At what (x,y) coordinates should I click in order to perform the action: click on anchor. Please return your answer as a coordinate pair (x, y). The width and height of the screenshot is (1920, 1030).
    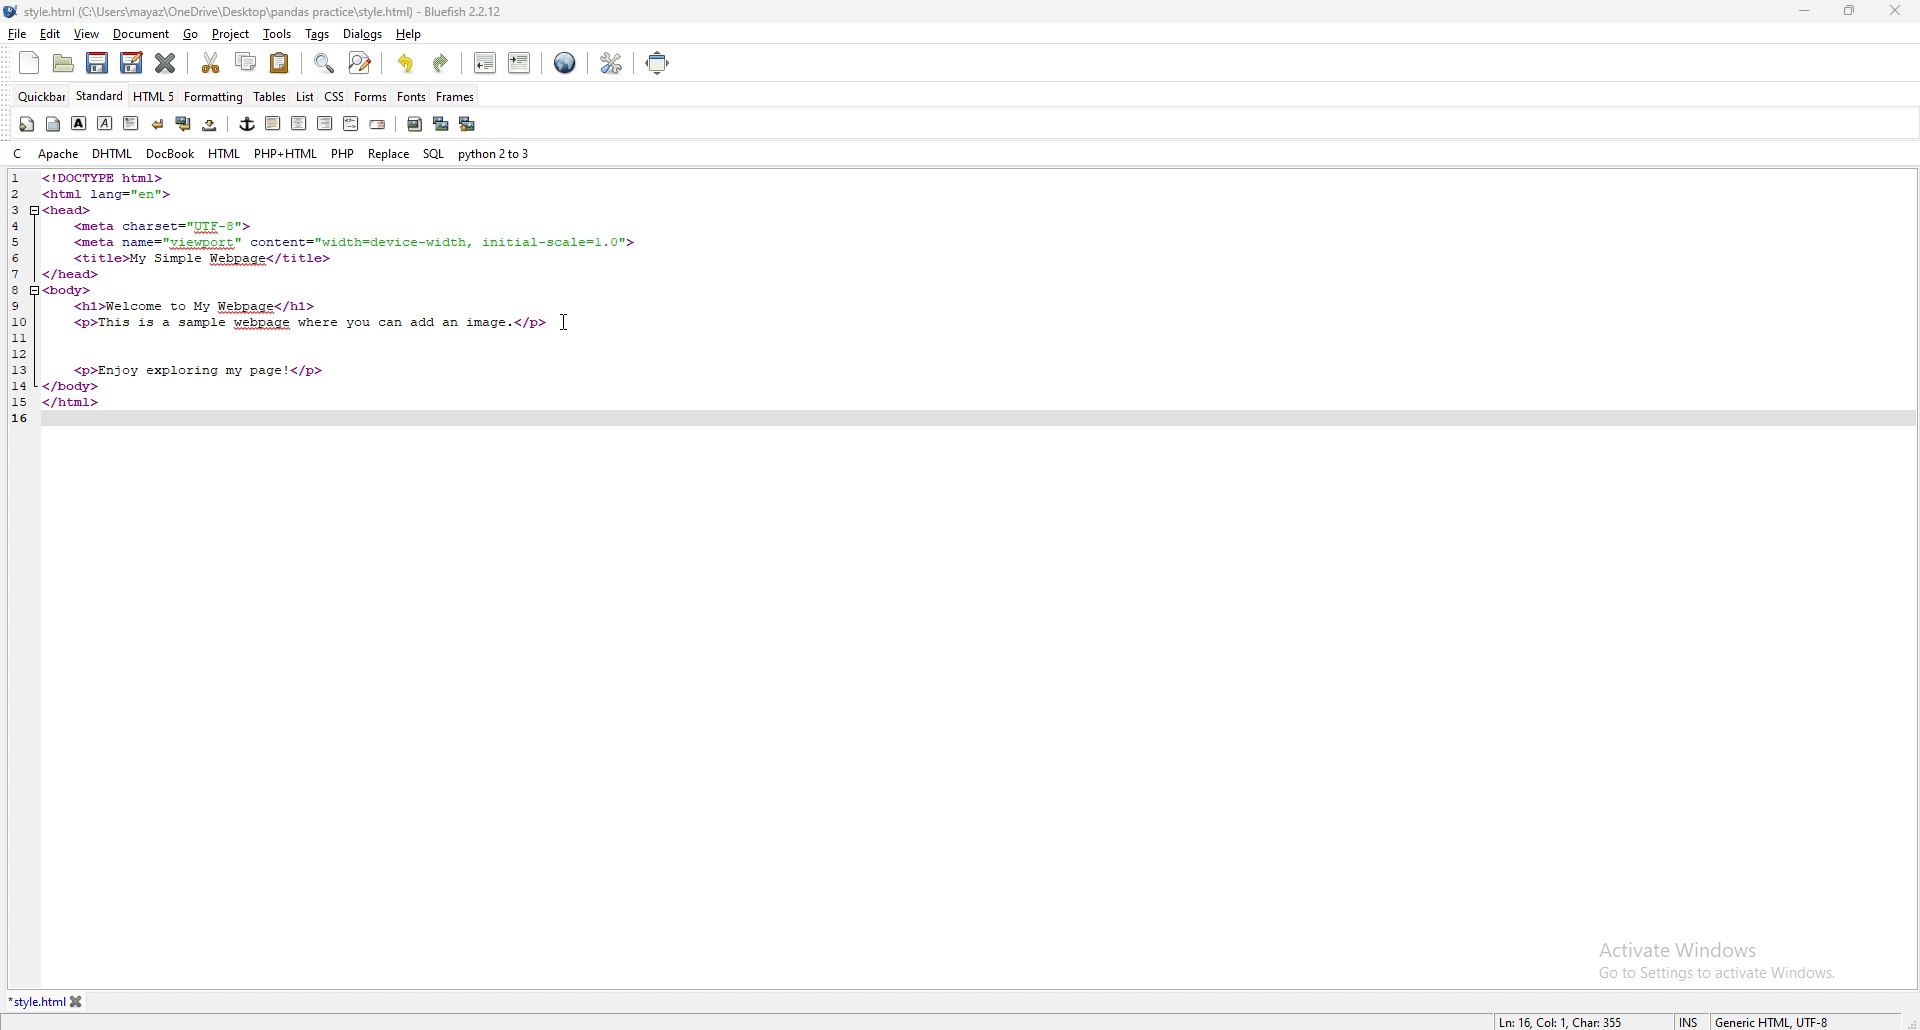
    Looking at the image, I should click on (248, 124).